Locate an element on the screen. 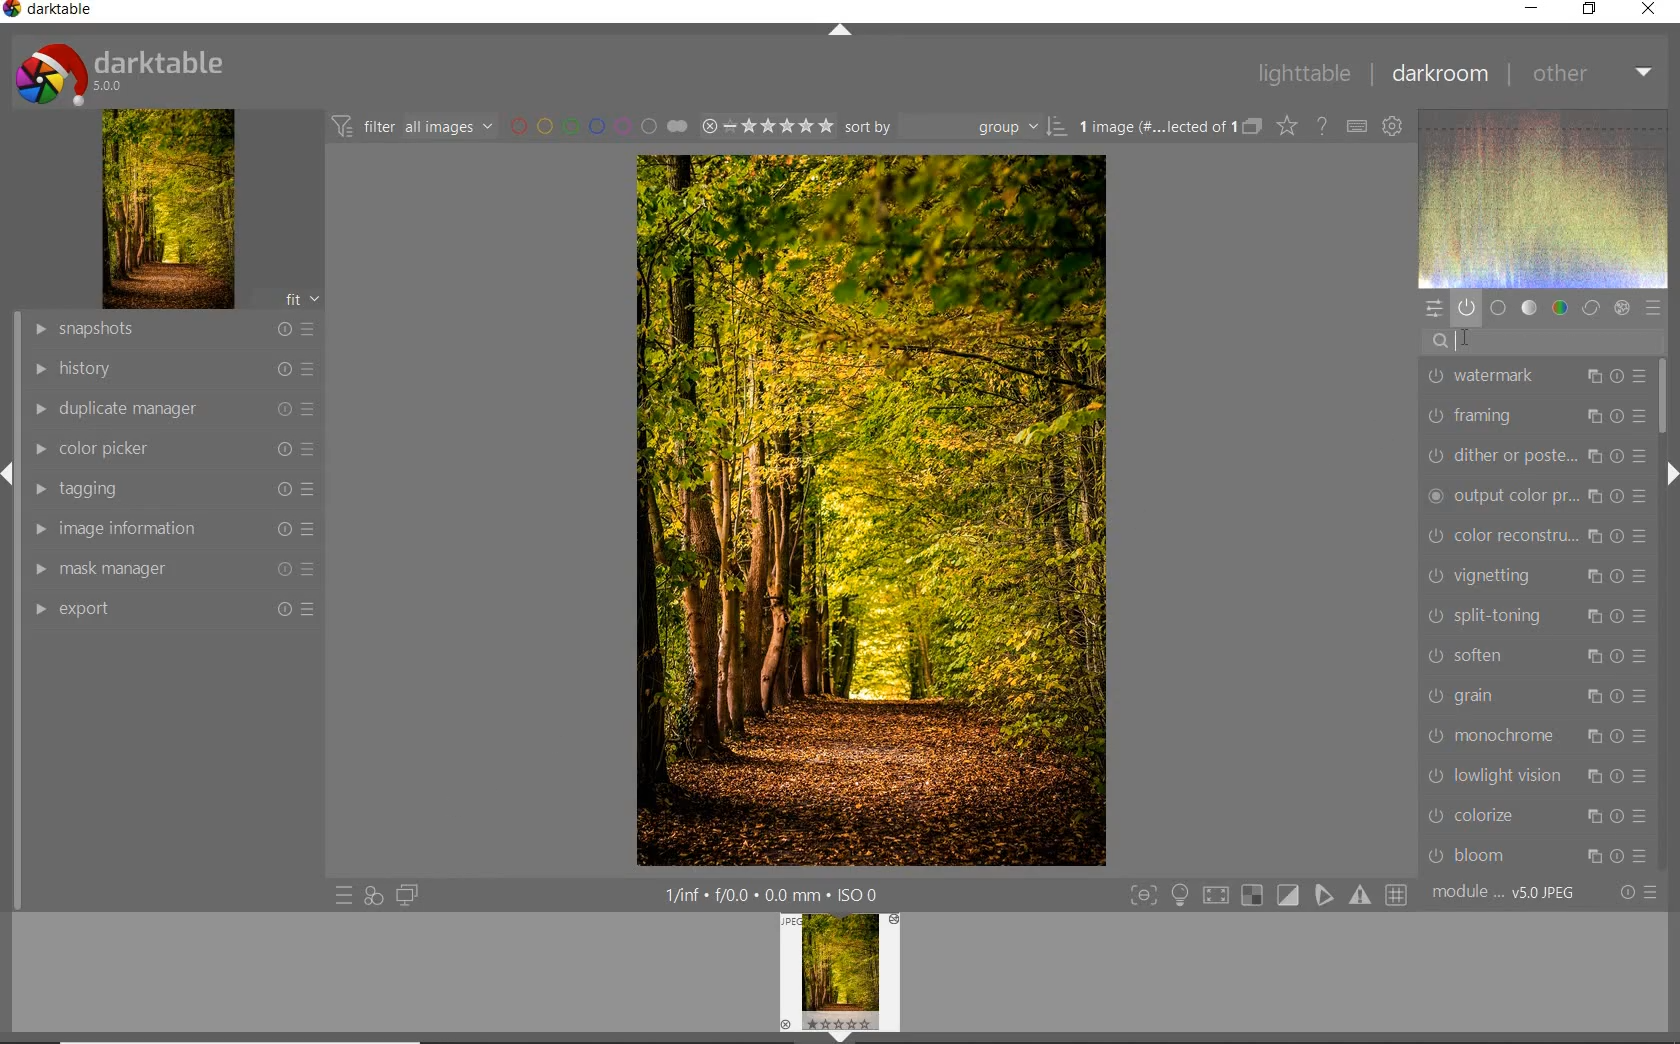 The height and width of the screenshot is (1044, 1680). image preview is located at coordinates (839, 979).